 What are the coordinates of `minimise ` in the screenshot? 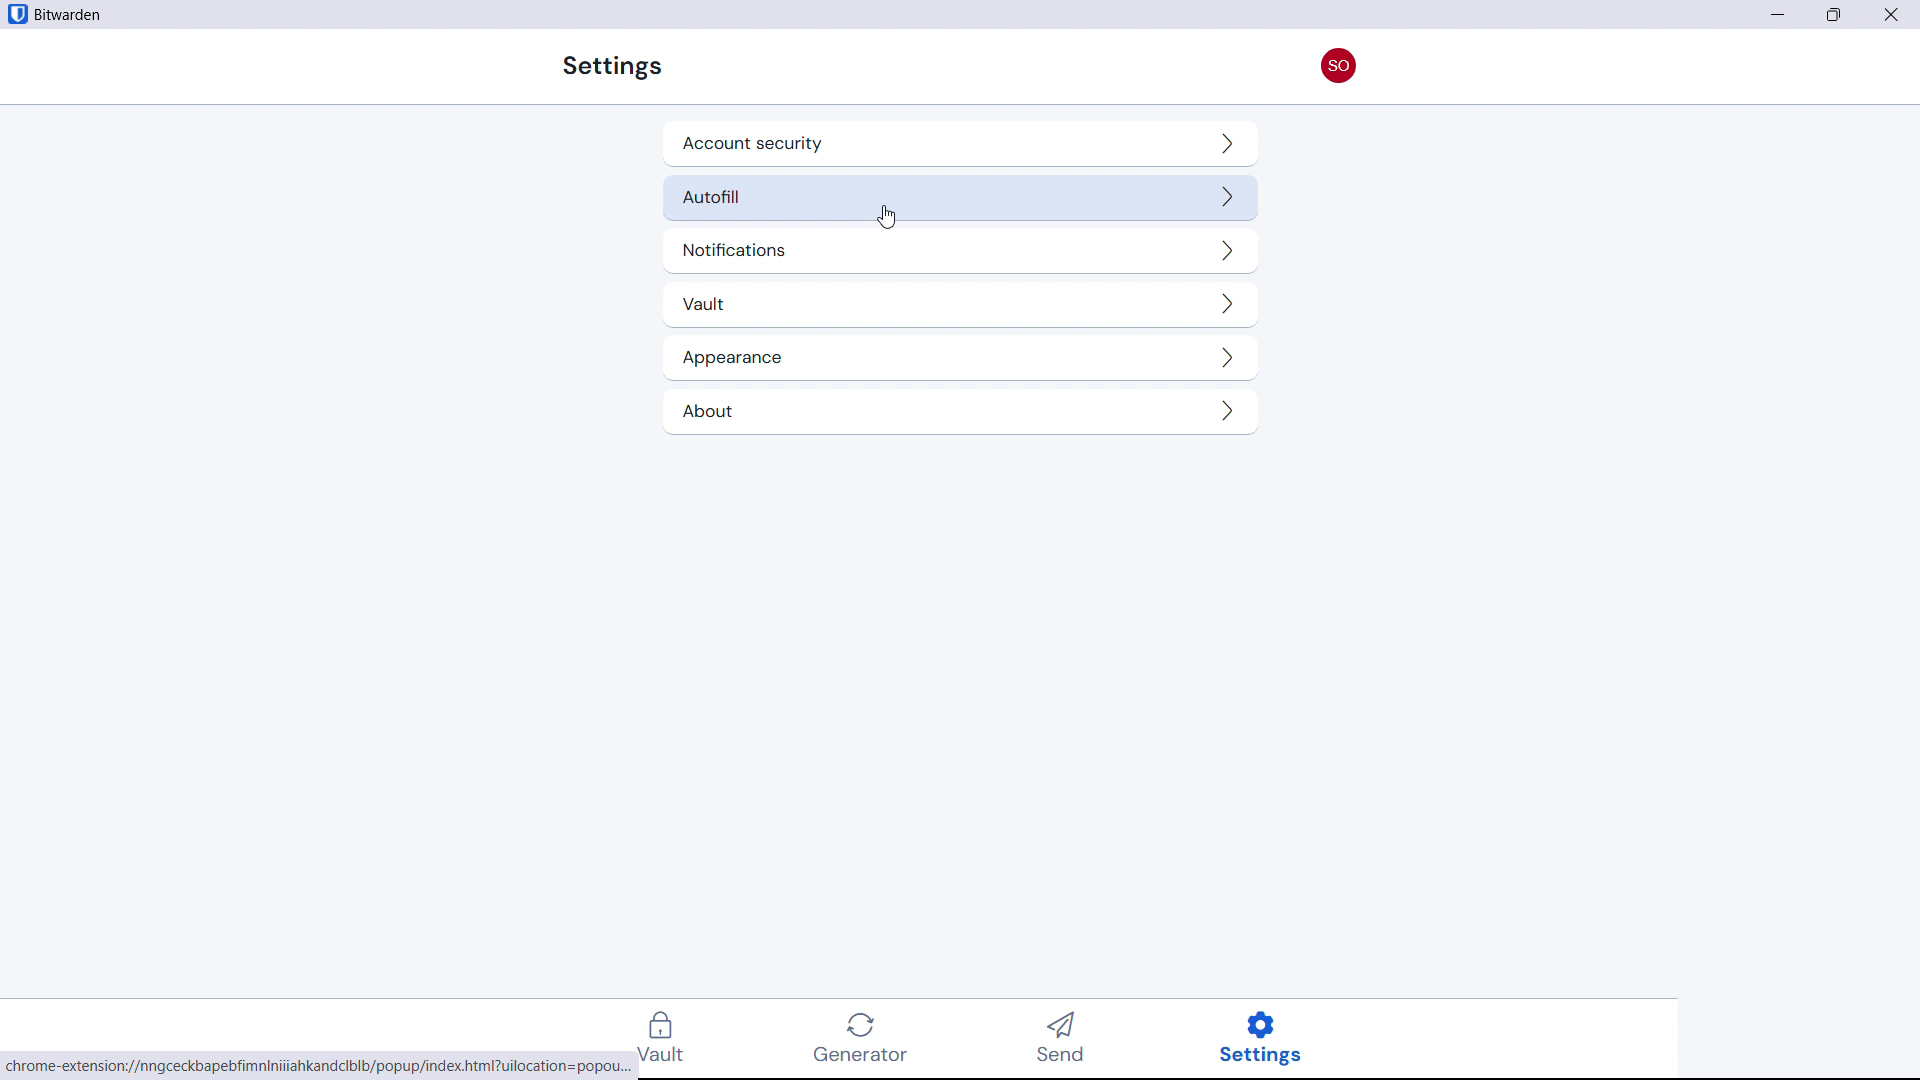 It's located at (1776, 15).